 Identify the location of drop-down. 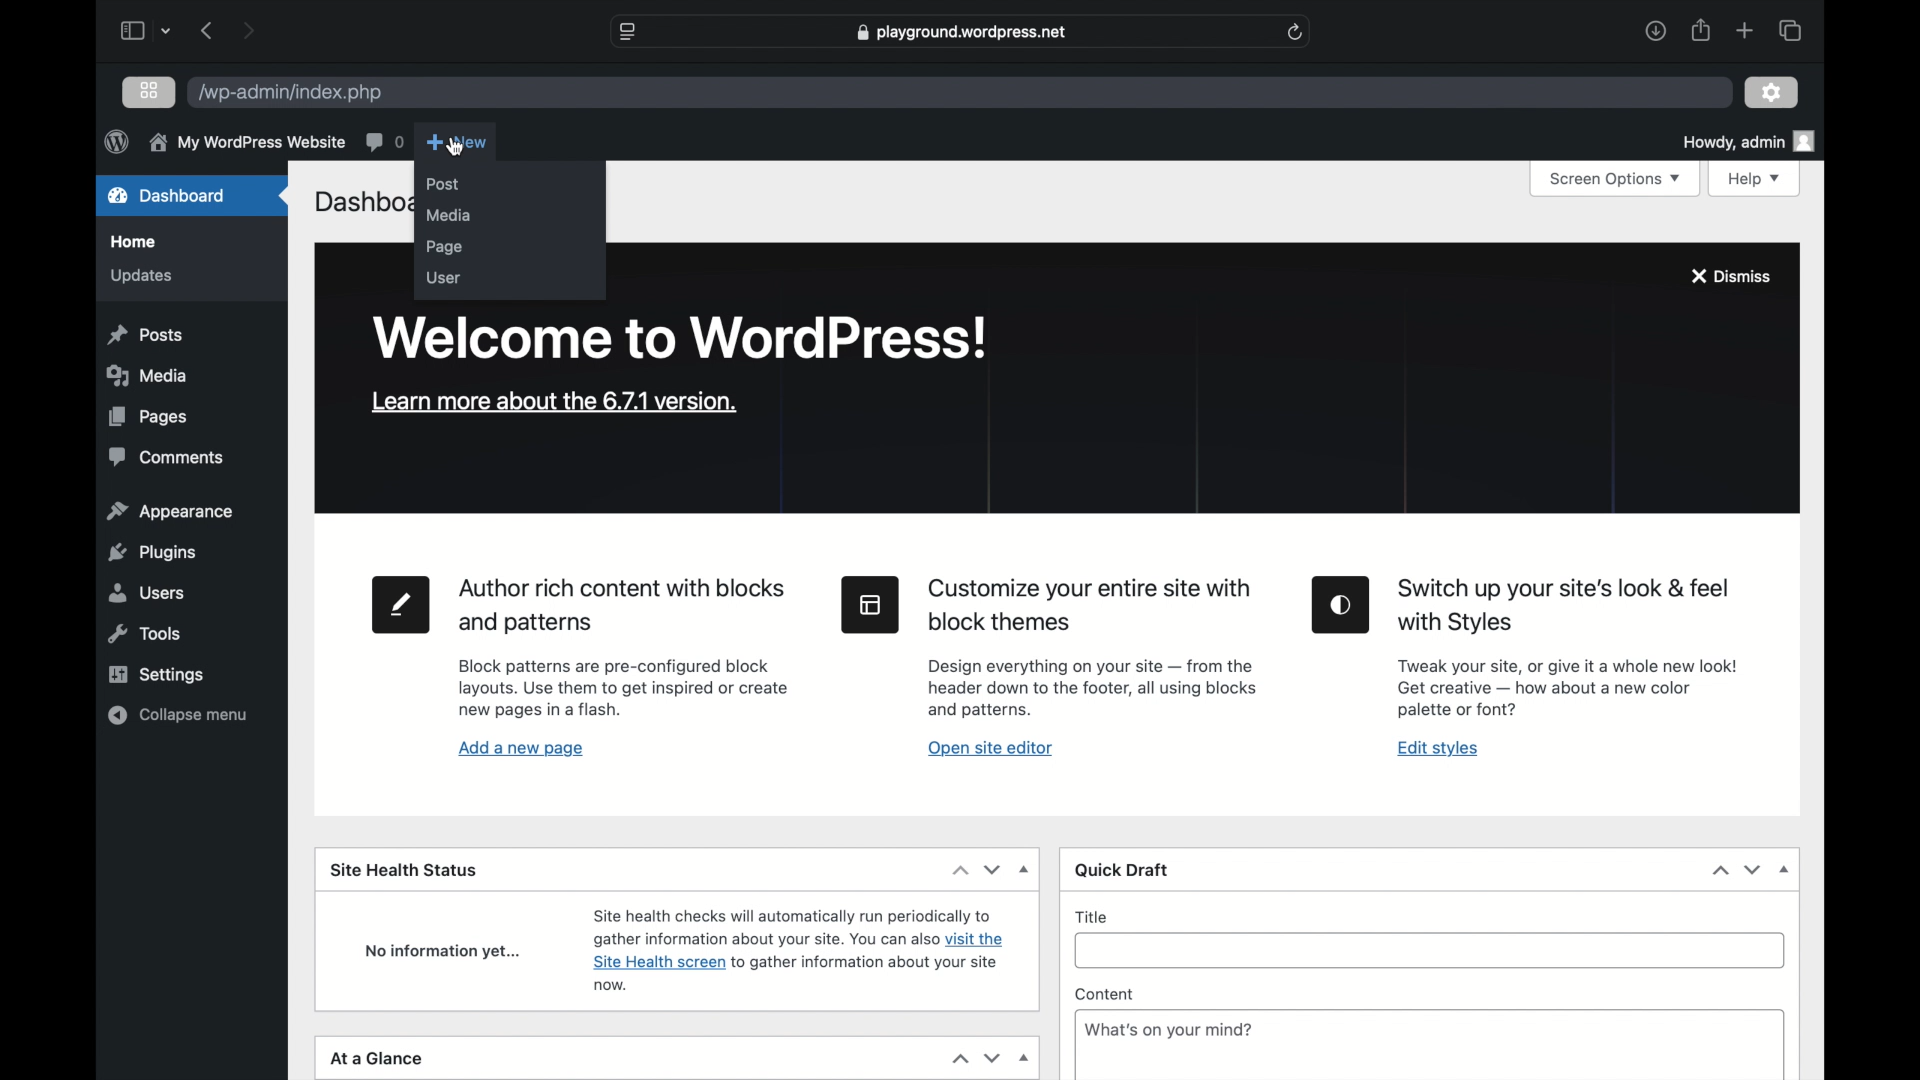
(1026, 1059).